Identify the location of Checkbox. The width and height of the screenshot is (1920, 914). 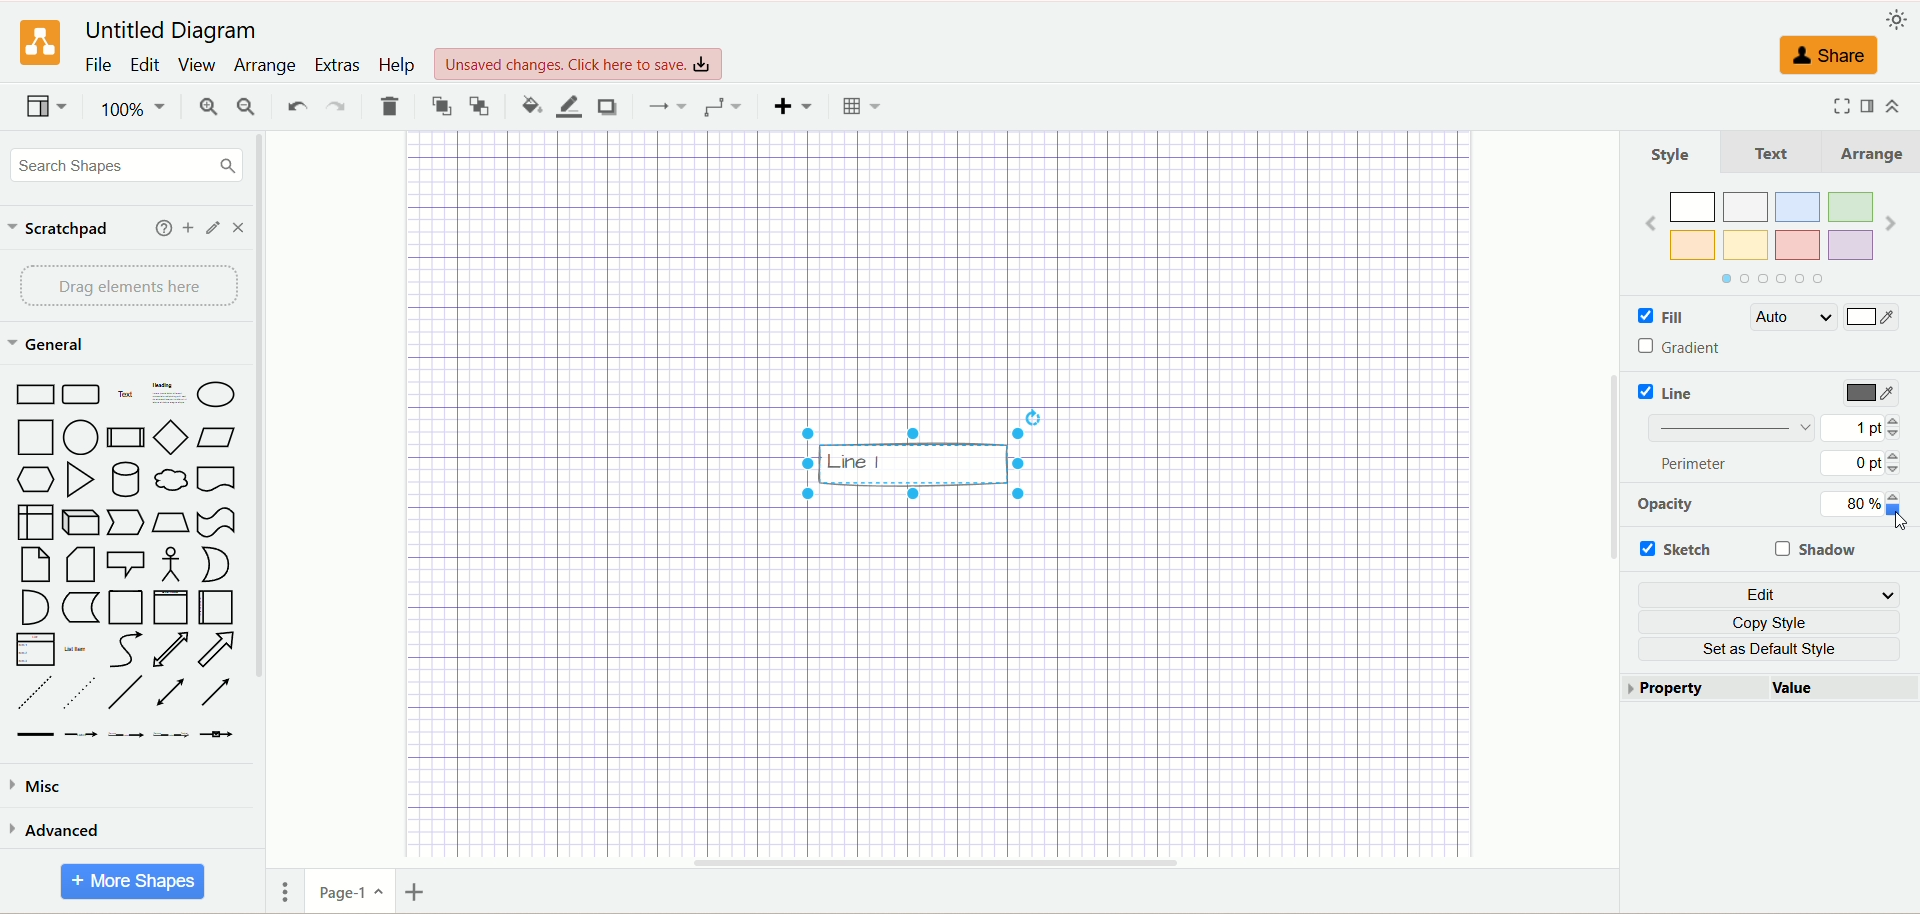
(1640, 319).